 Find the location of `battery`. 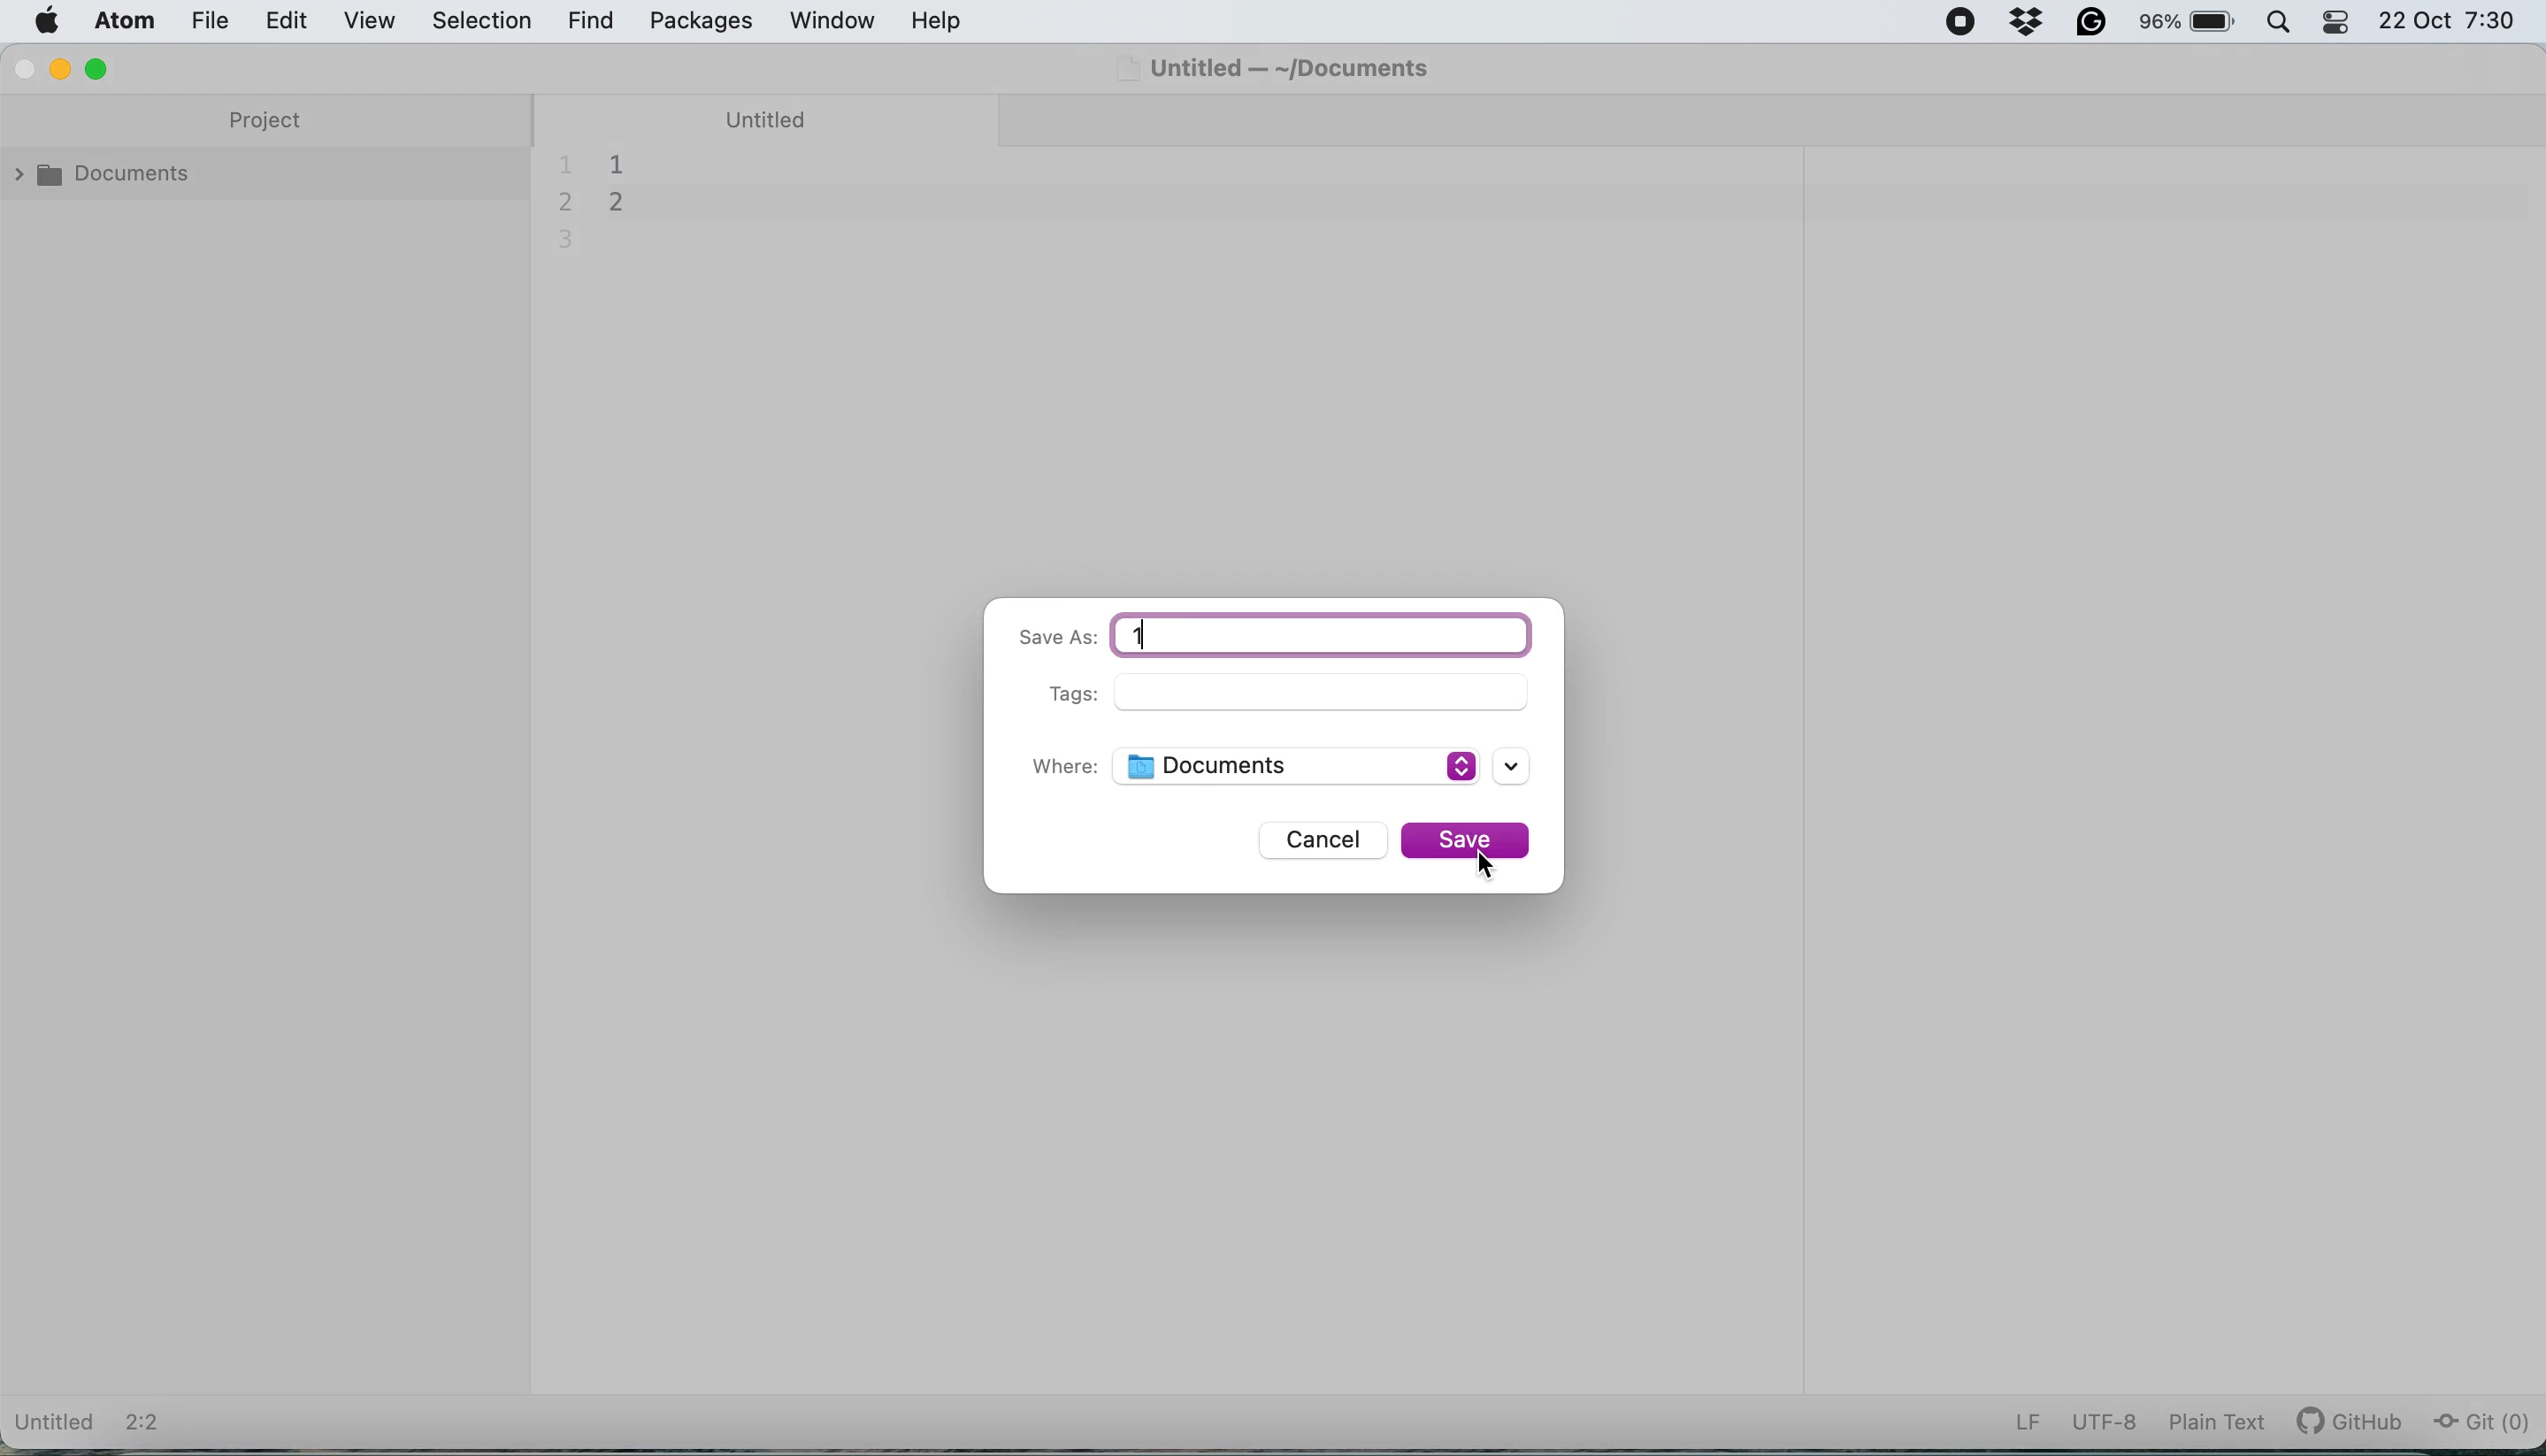

battery is located at coordinates (2179, 25).